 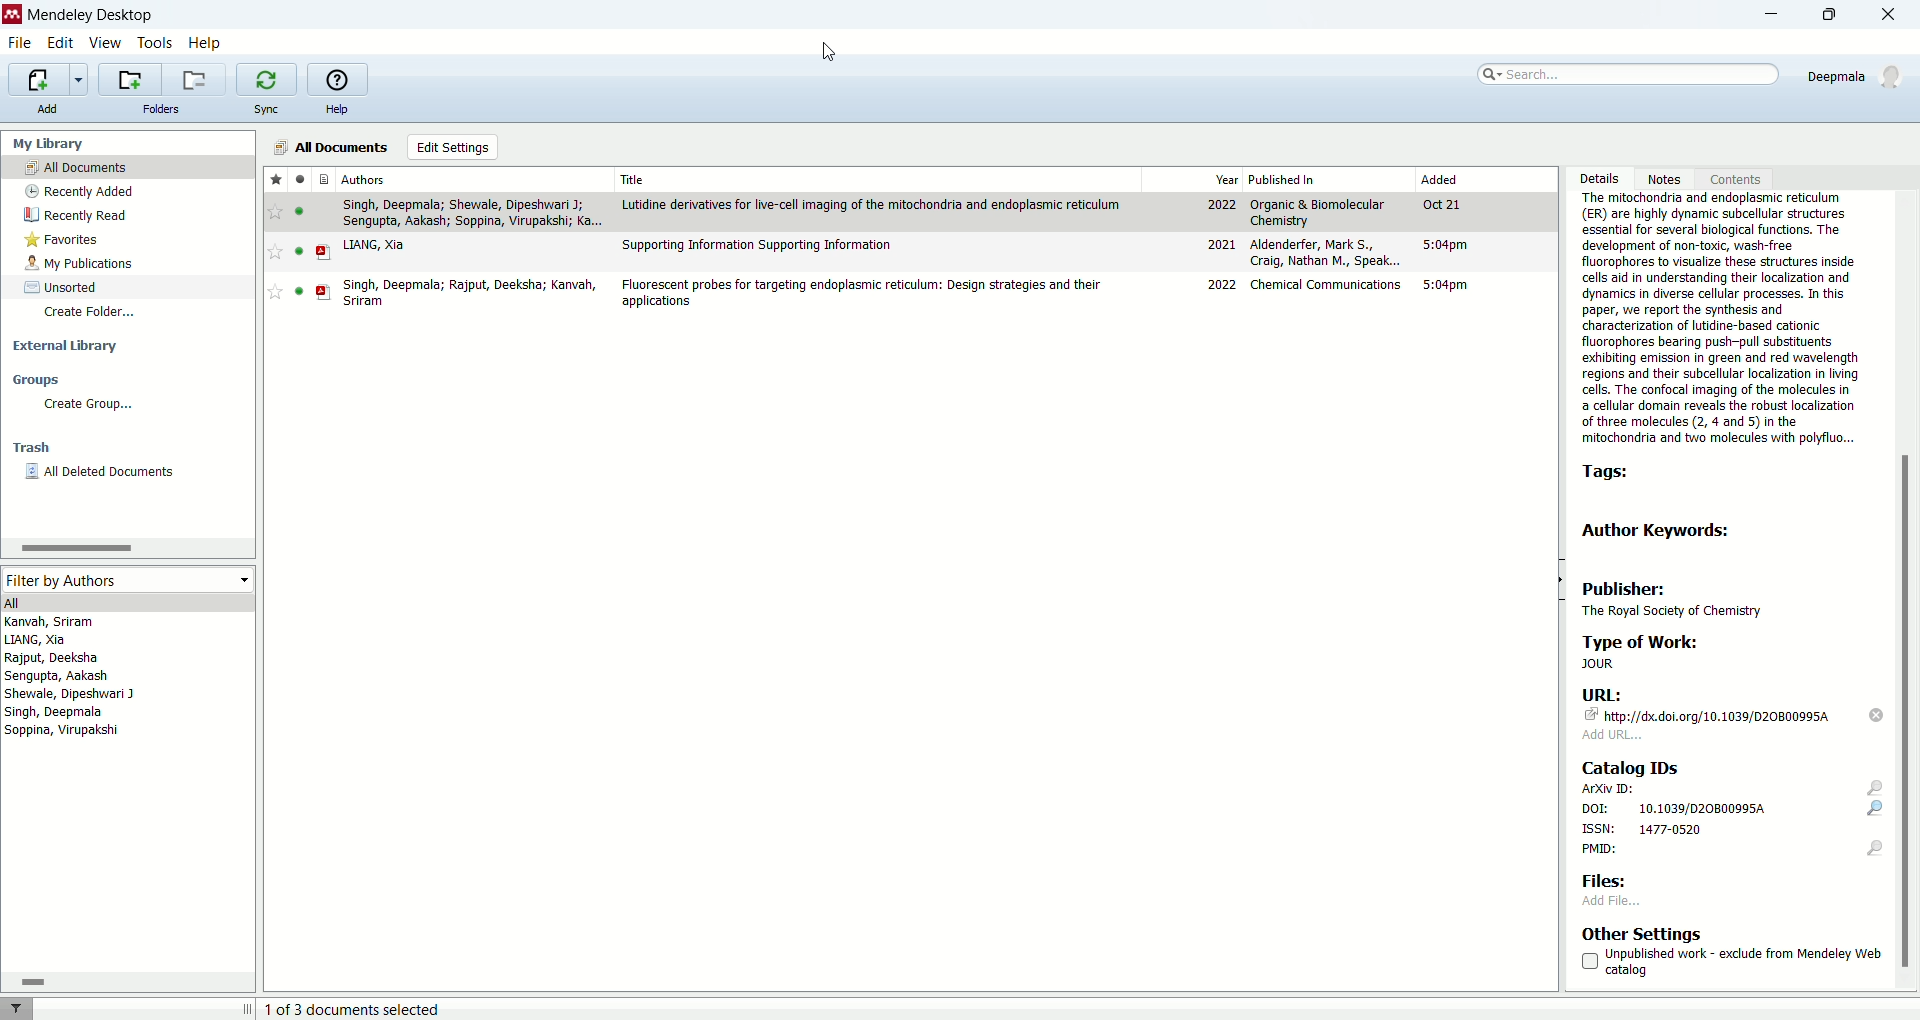 I want to click on organic & biomolecular chemistry, so click(x=1317, y=213).